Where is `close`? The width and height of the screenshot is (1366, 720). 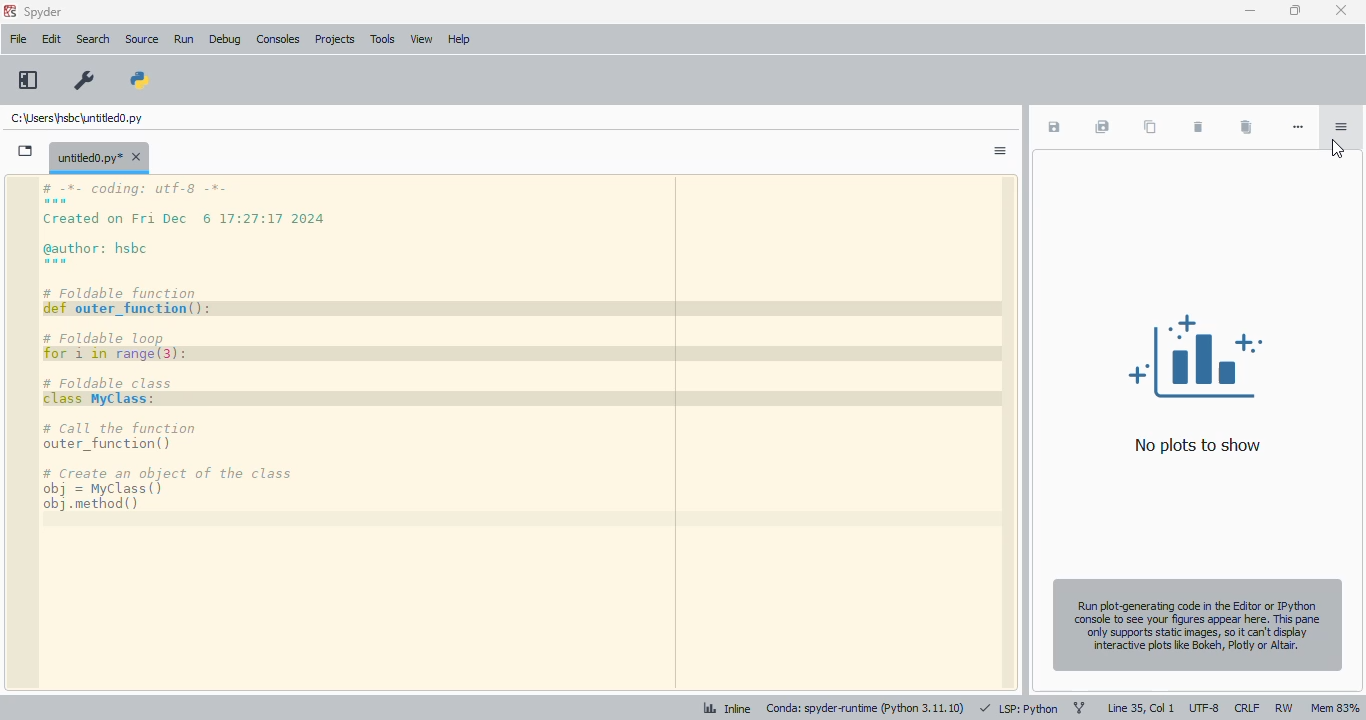 close is located at coordinates (1343, 10).